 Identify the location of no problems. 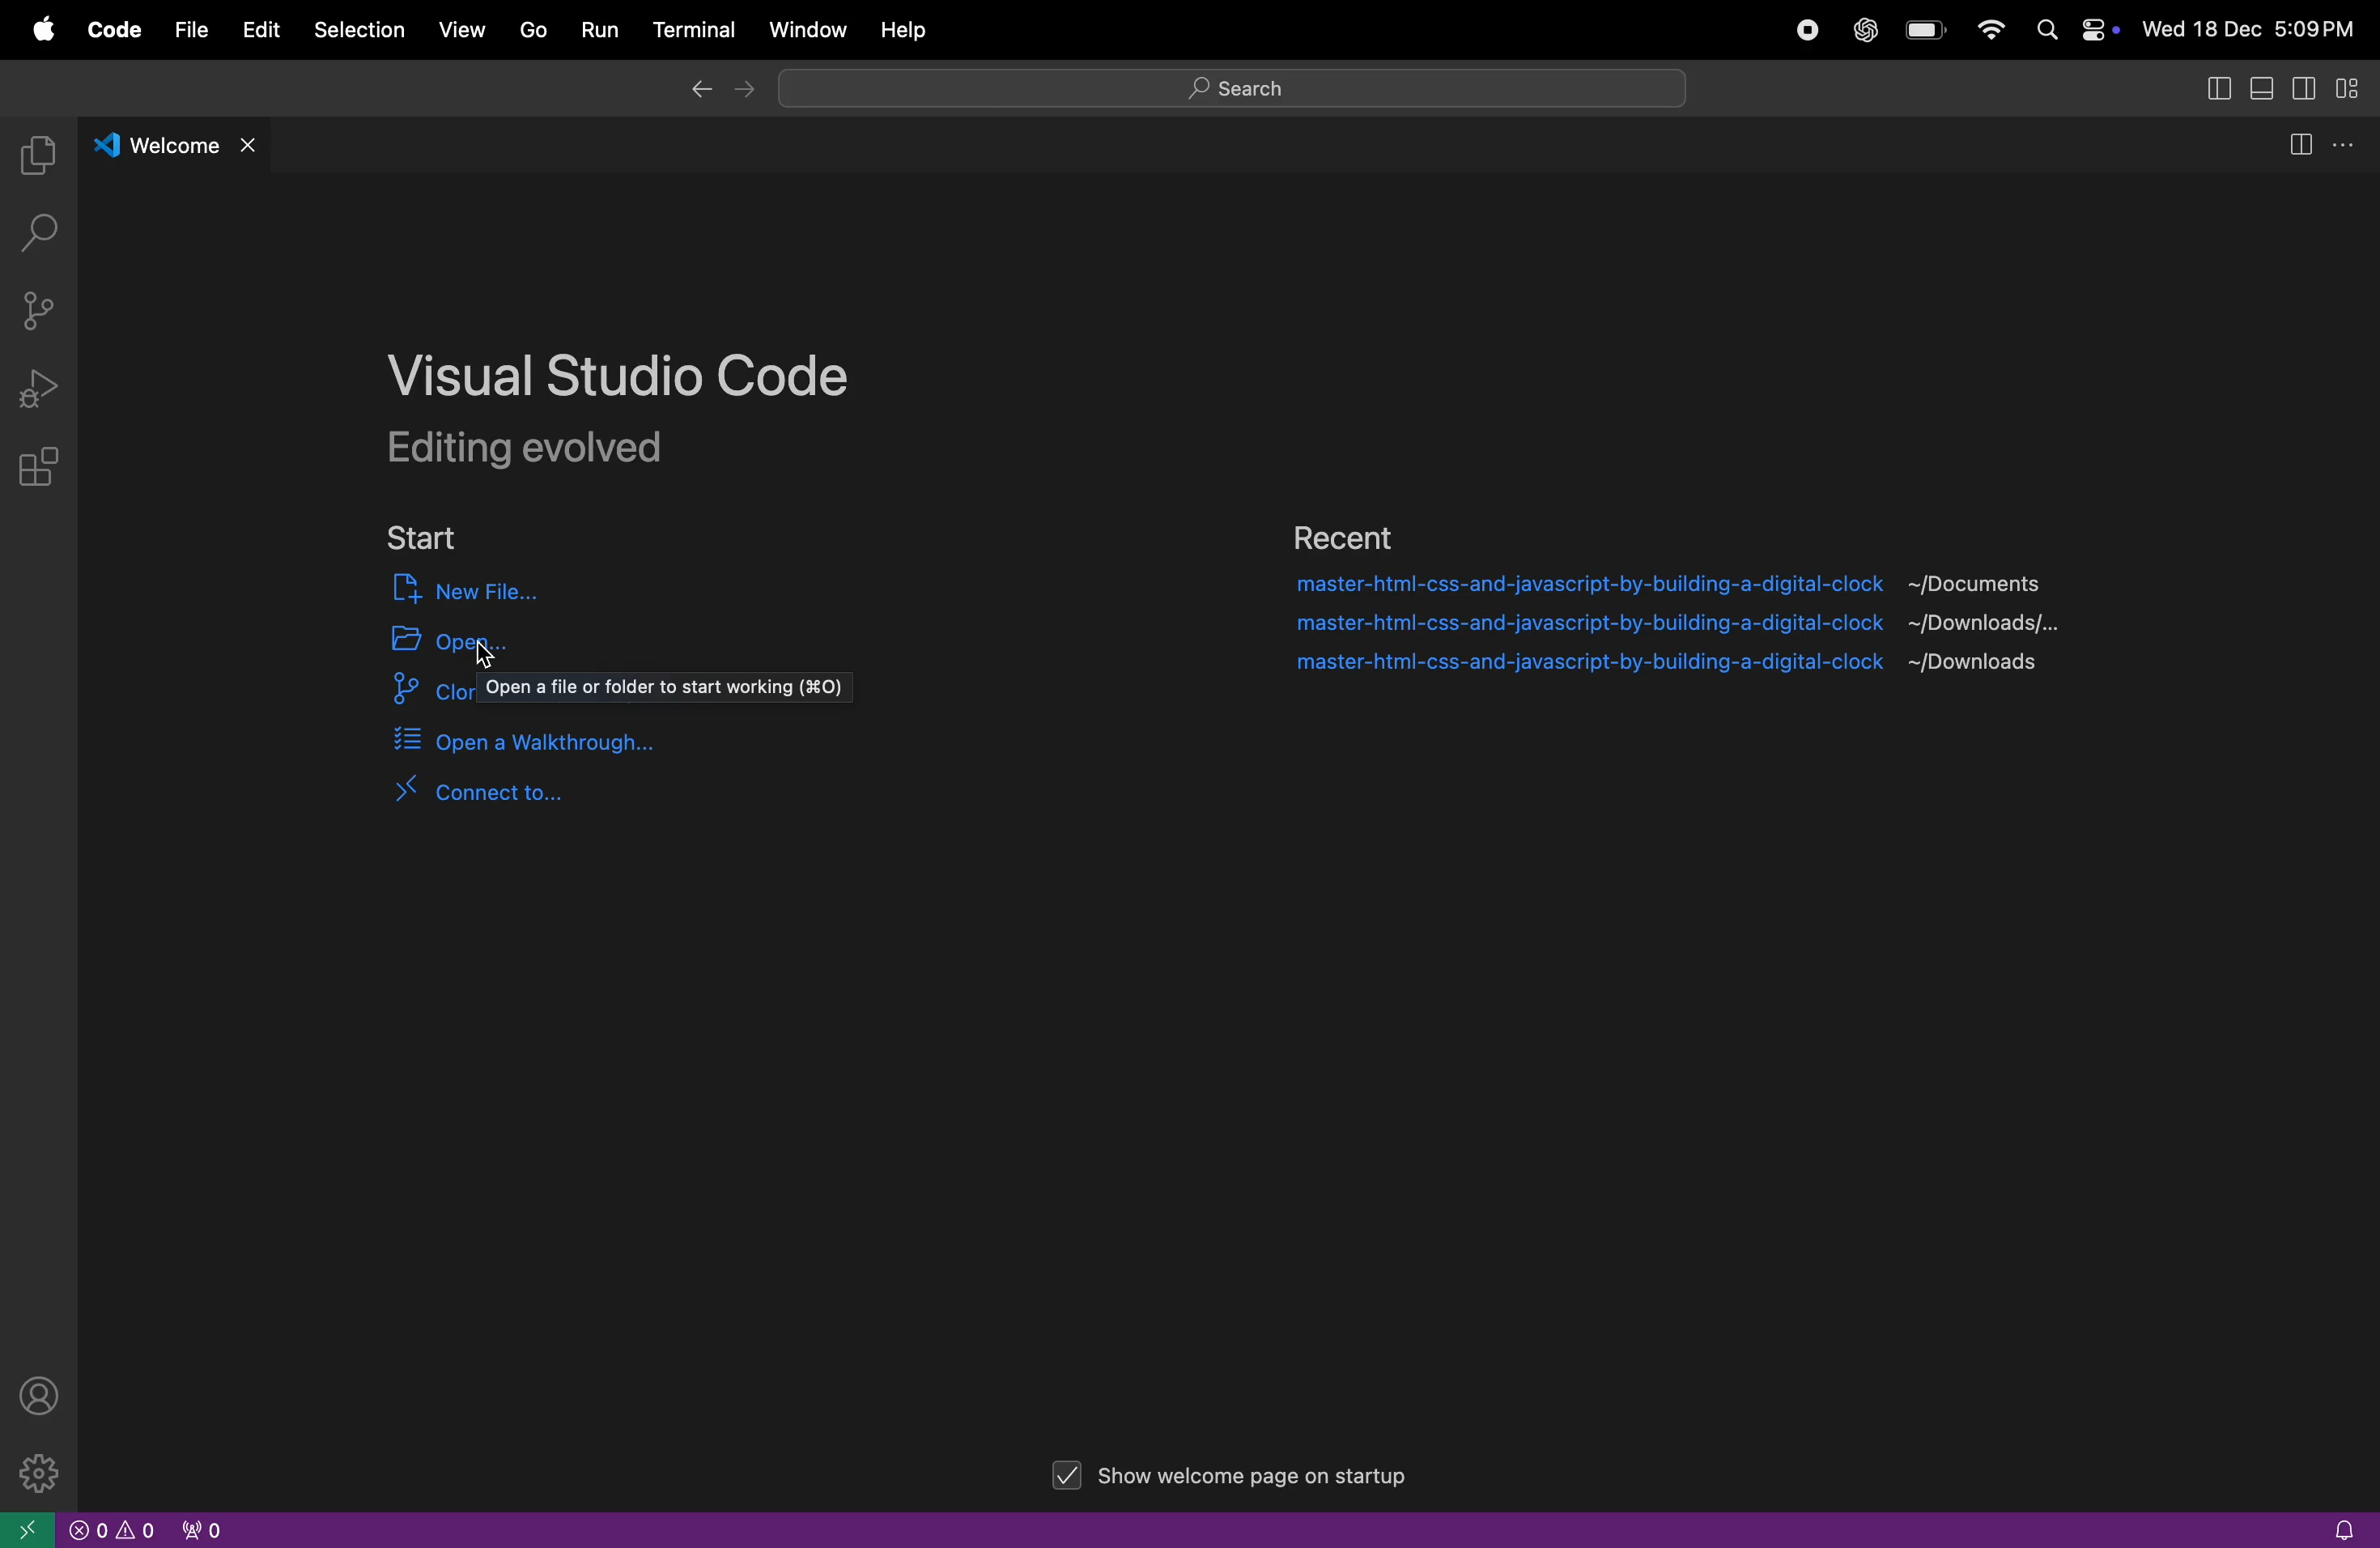
(114, 1530).